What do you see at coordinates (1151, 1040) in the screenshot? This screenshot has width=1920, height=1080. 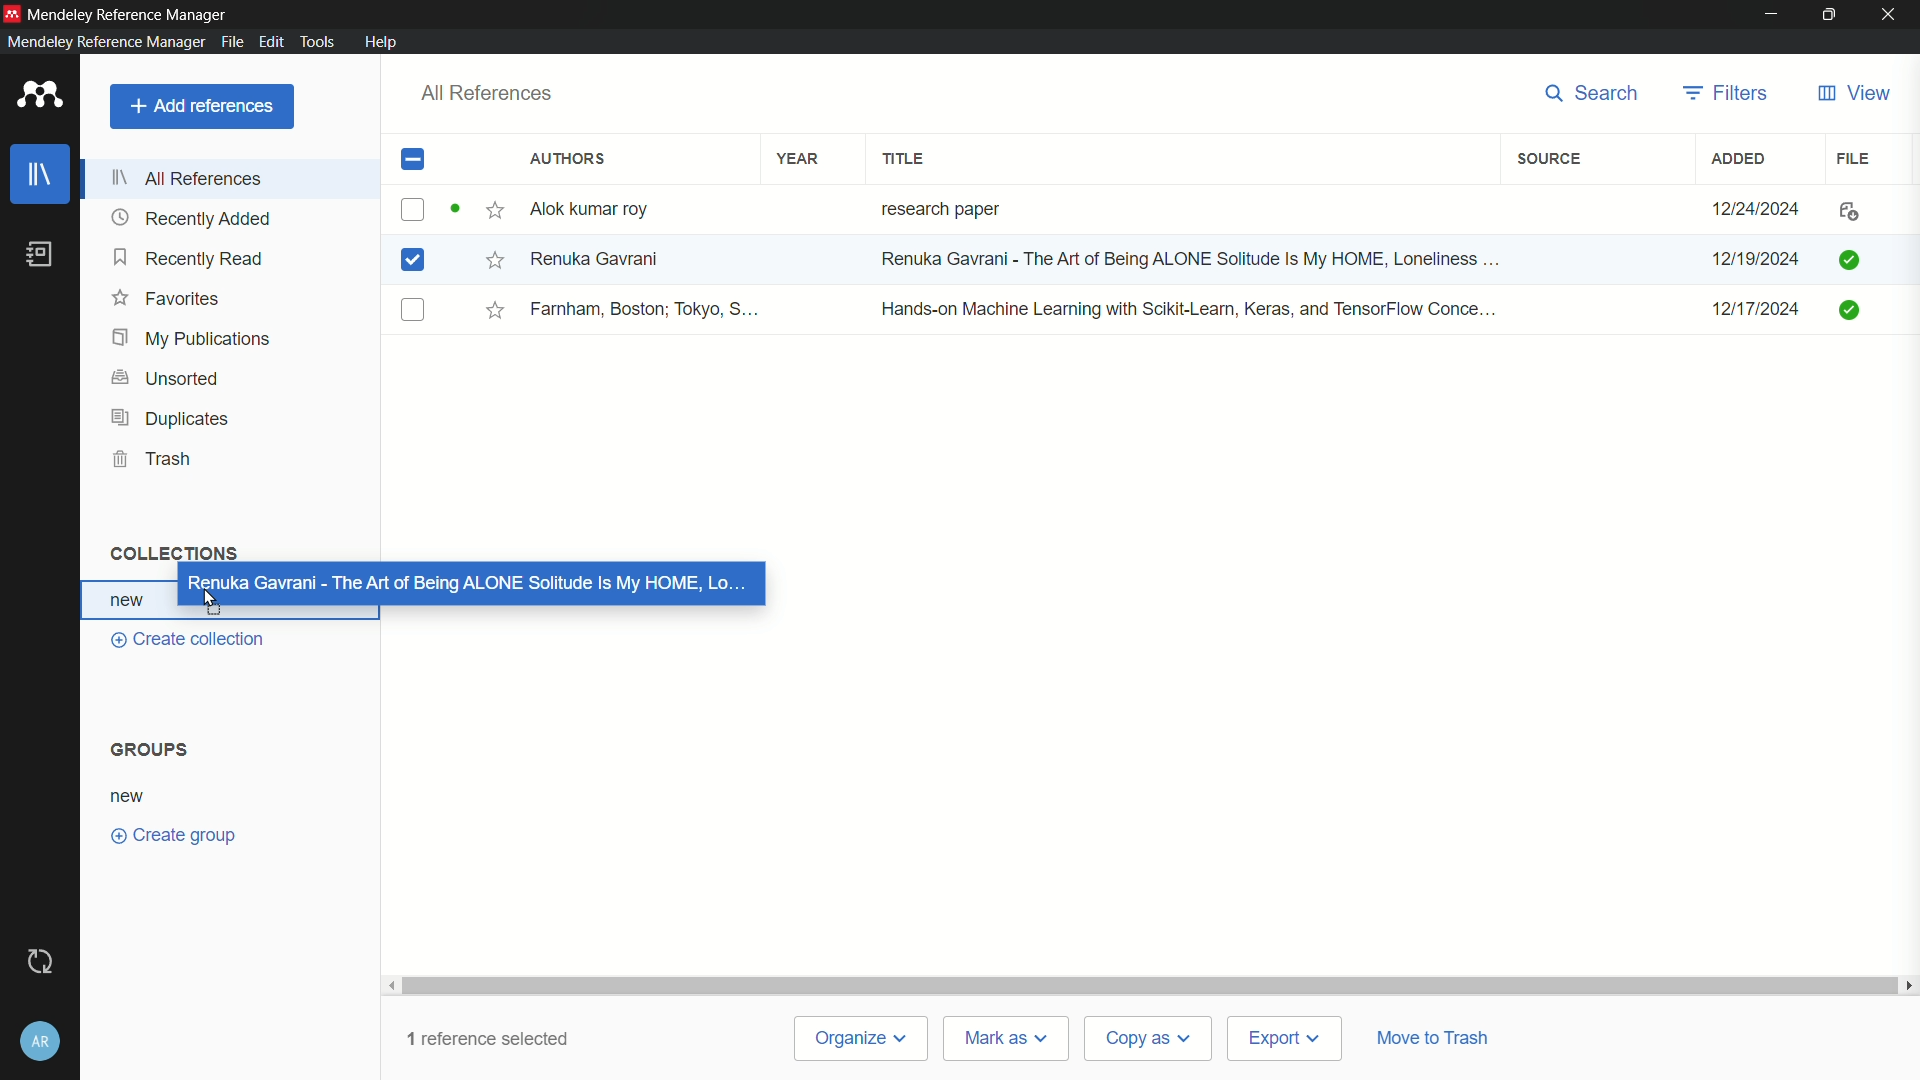 I see `copy as` at bounding box center [1151, 1040].